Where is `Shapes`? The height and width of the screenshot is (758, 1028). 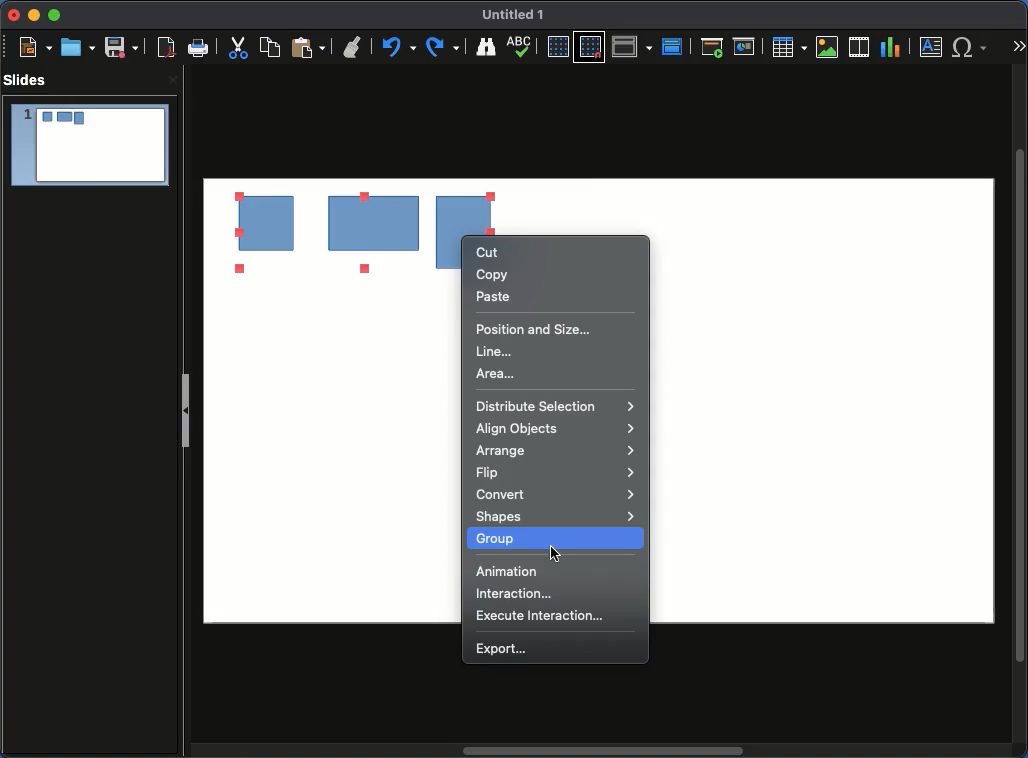
Shapes is located at coordinates (556, 517).